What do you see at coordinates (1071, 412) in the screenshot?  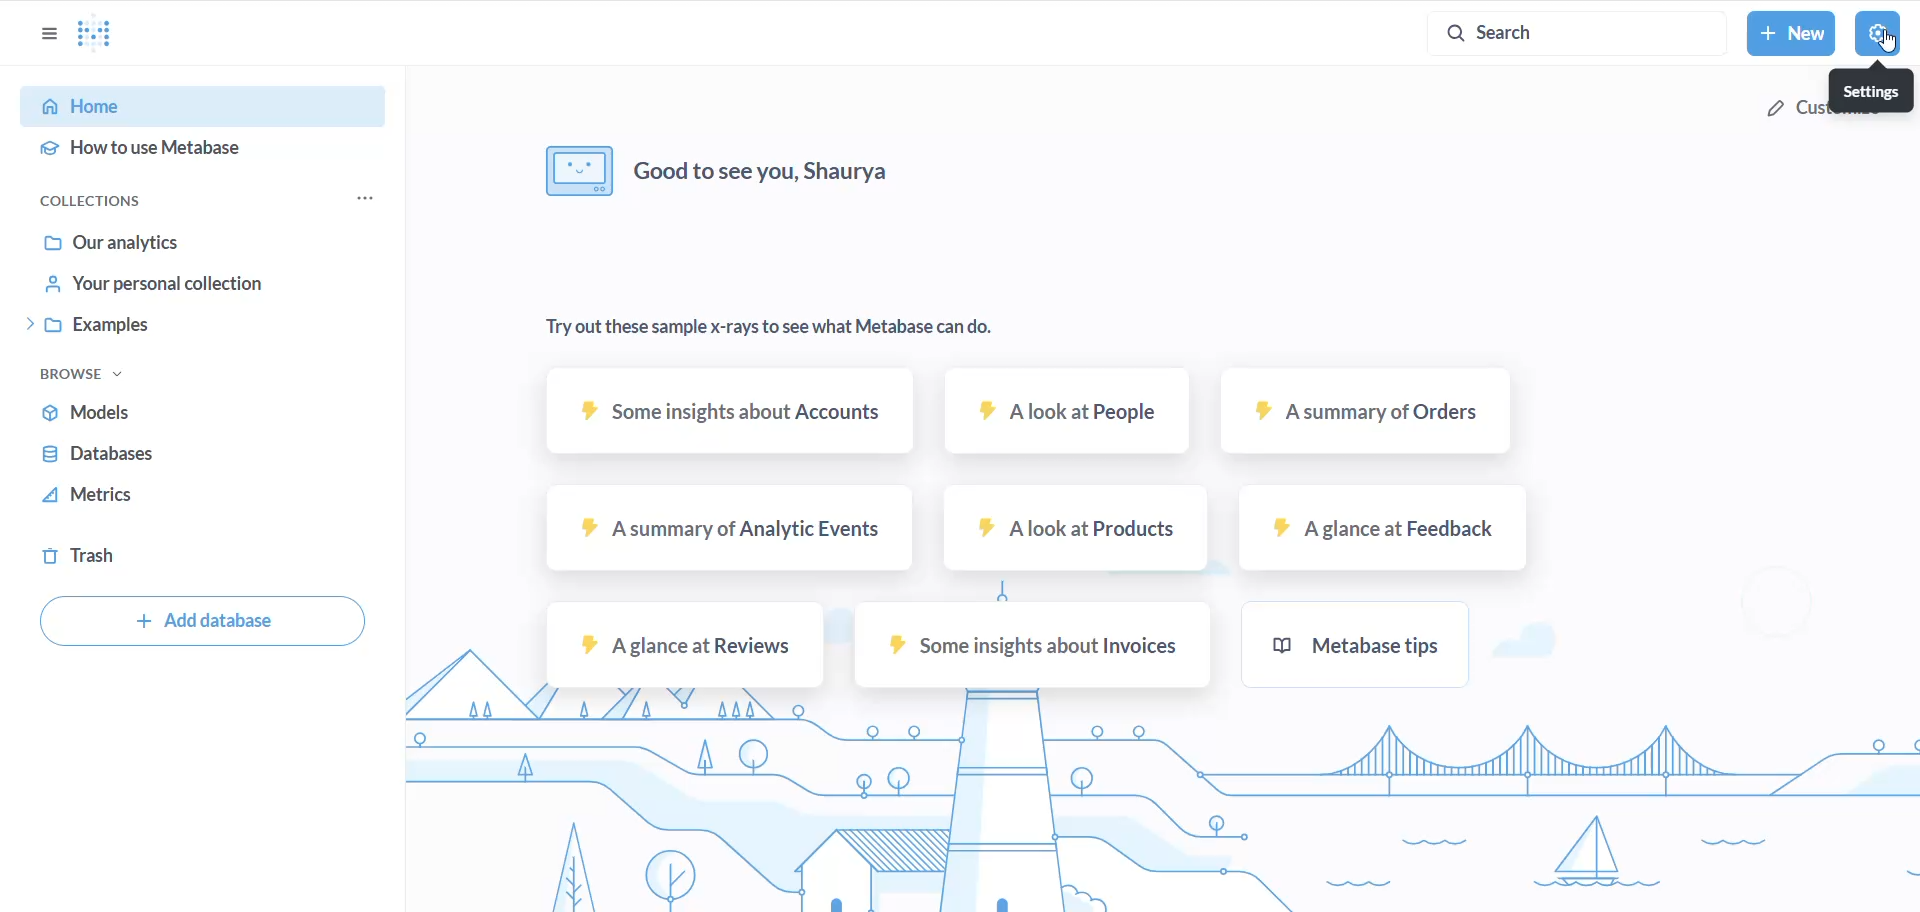 I see `A look at people` at bounding box center [1071, 412].